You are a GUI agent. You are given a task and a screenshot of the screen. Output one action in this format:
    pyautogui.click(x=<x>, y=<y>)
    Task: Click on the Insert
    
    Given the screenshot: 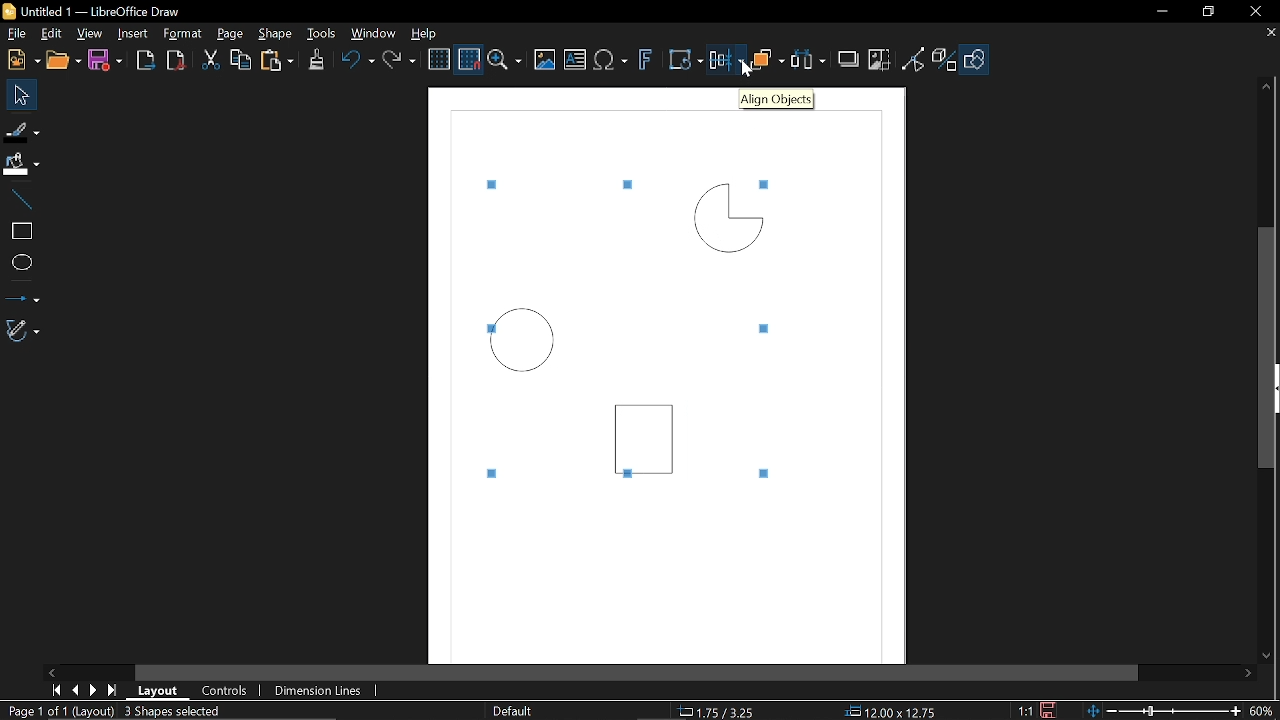 What is the action you would take?
    pyautogui.click(x=133, y=32)
    